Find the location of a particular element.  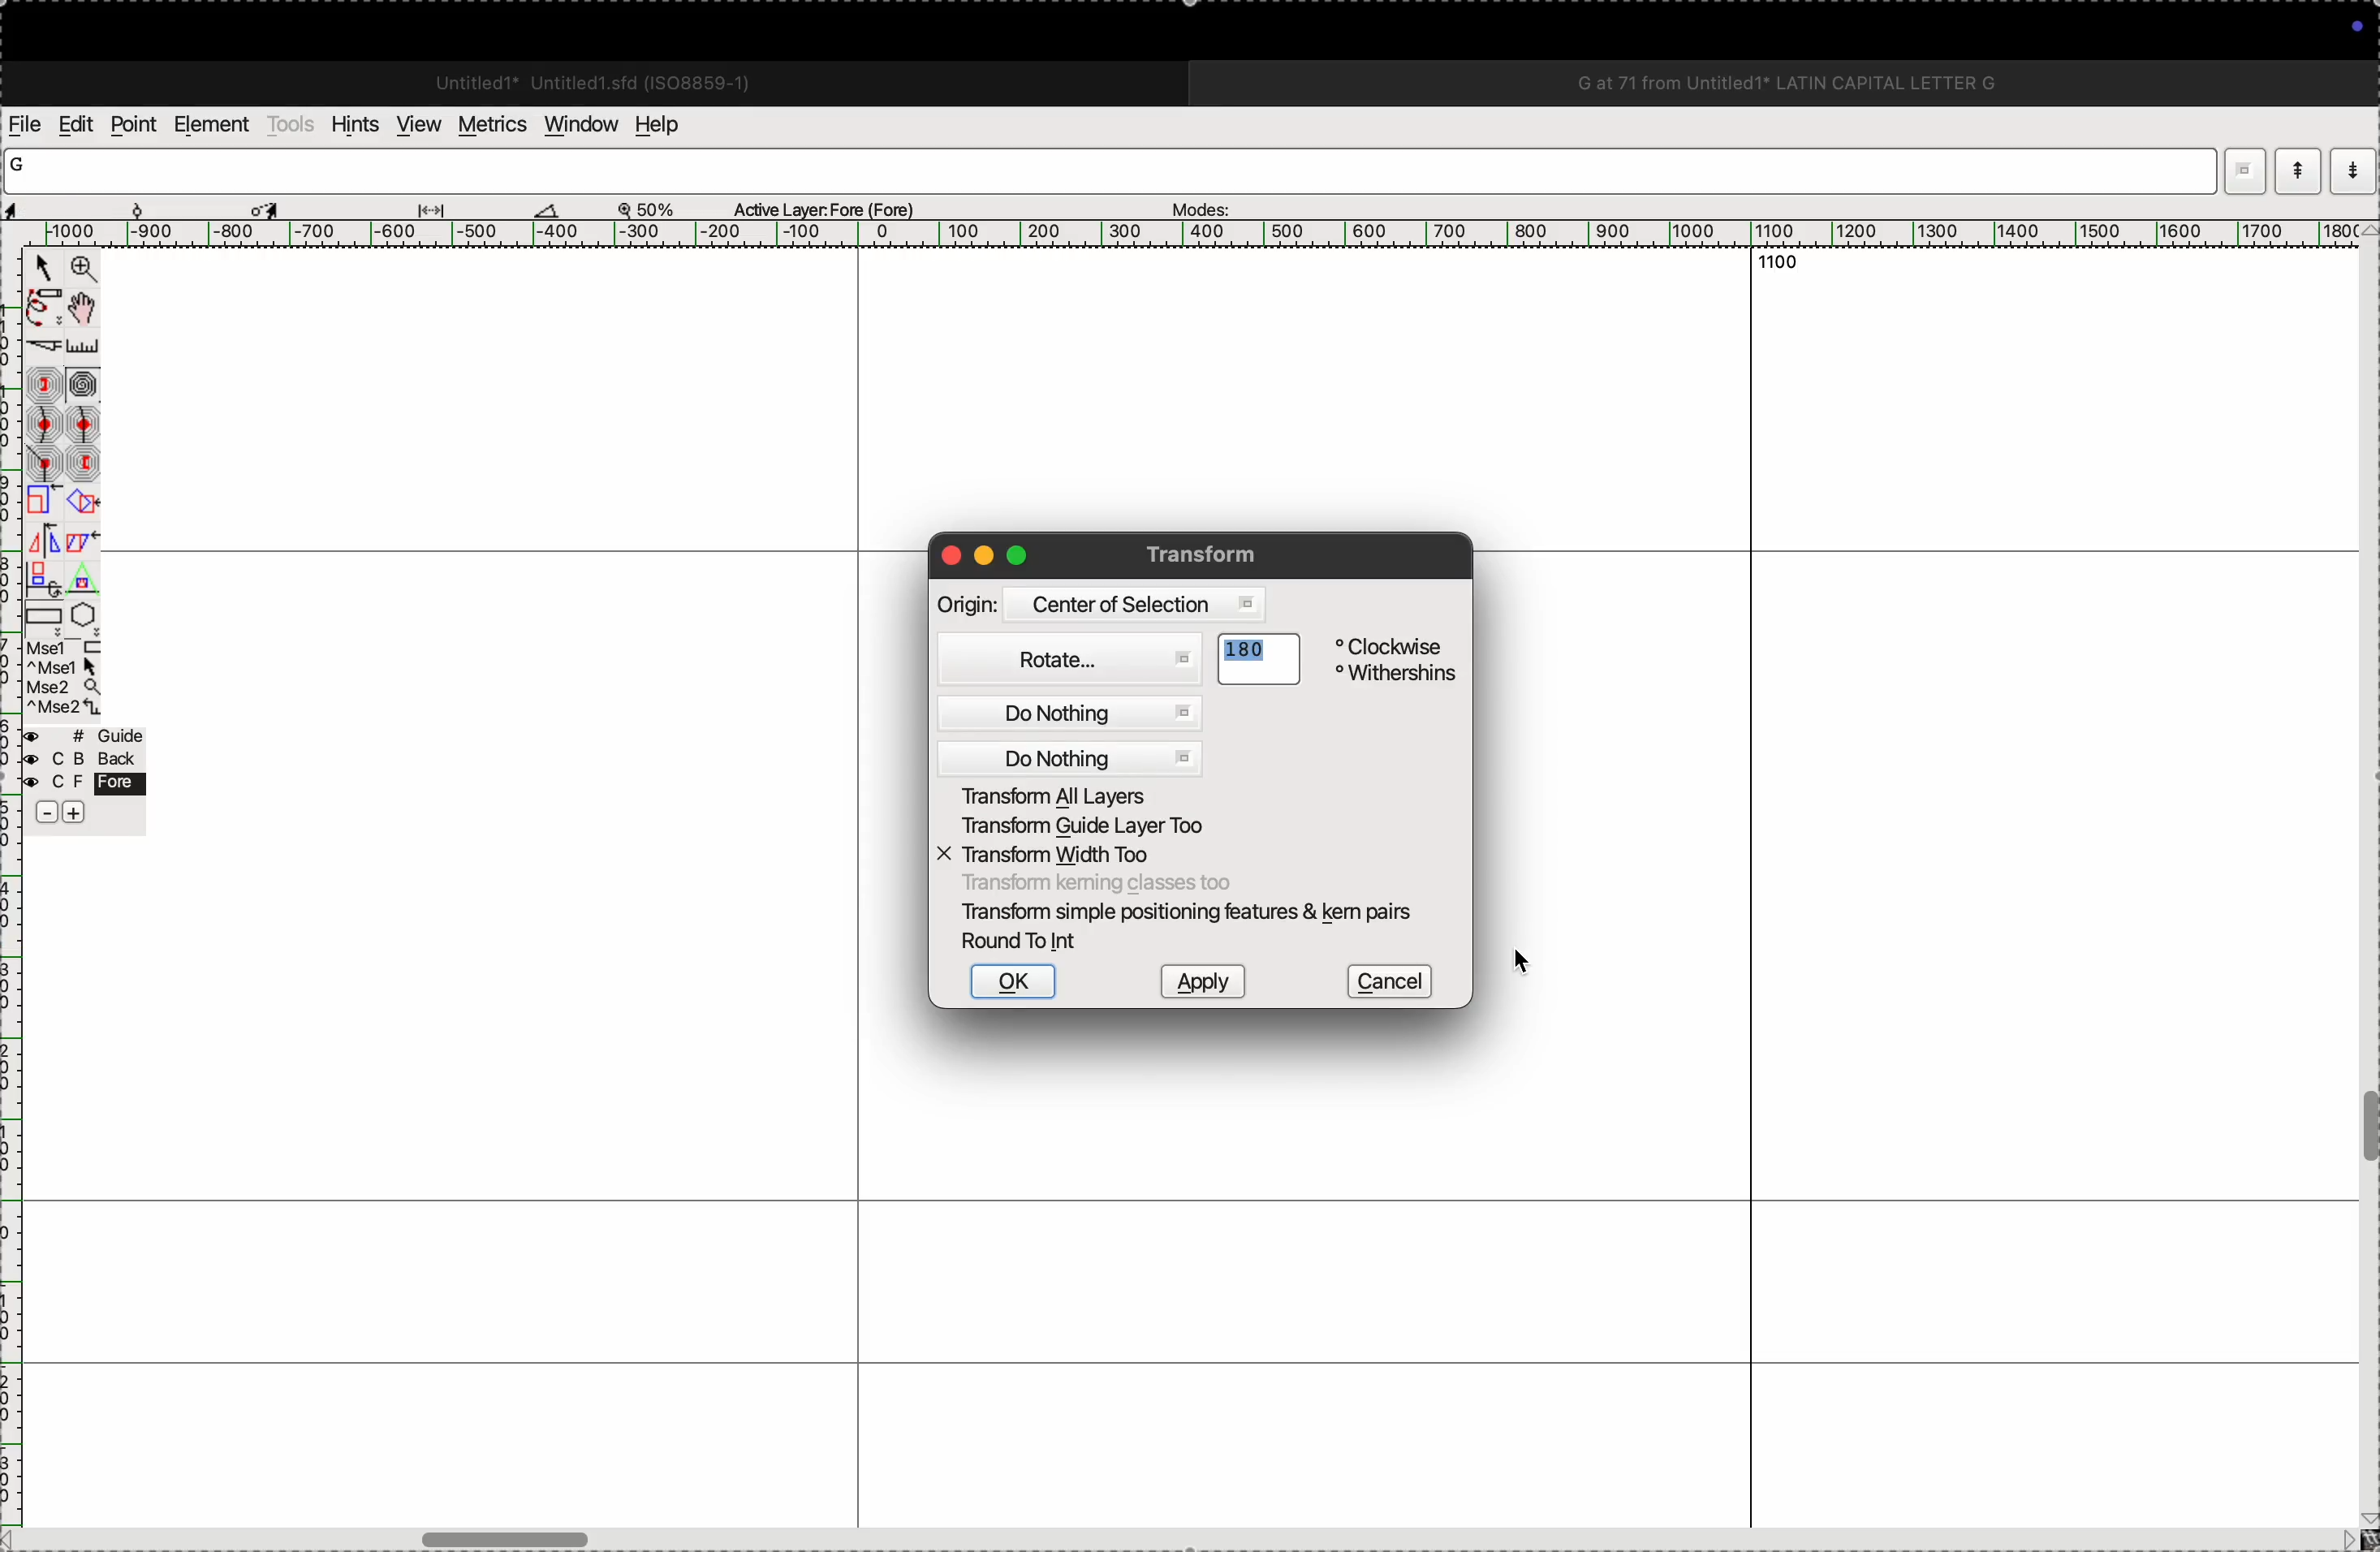

Pan is located at coordinates (82, 310).